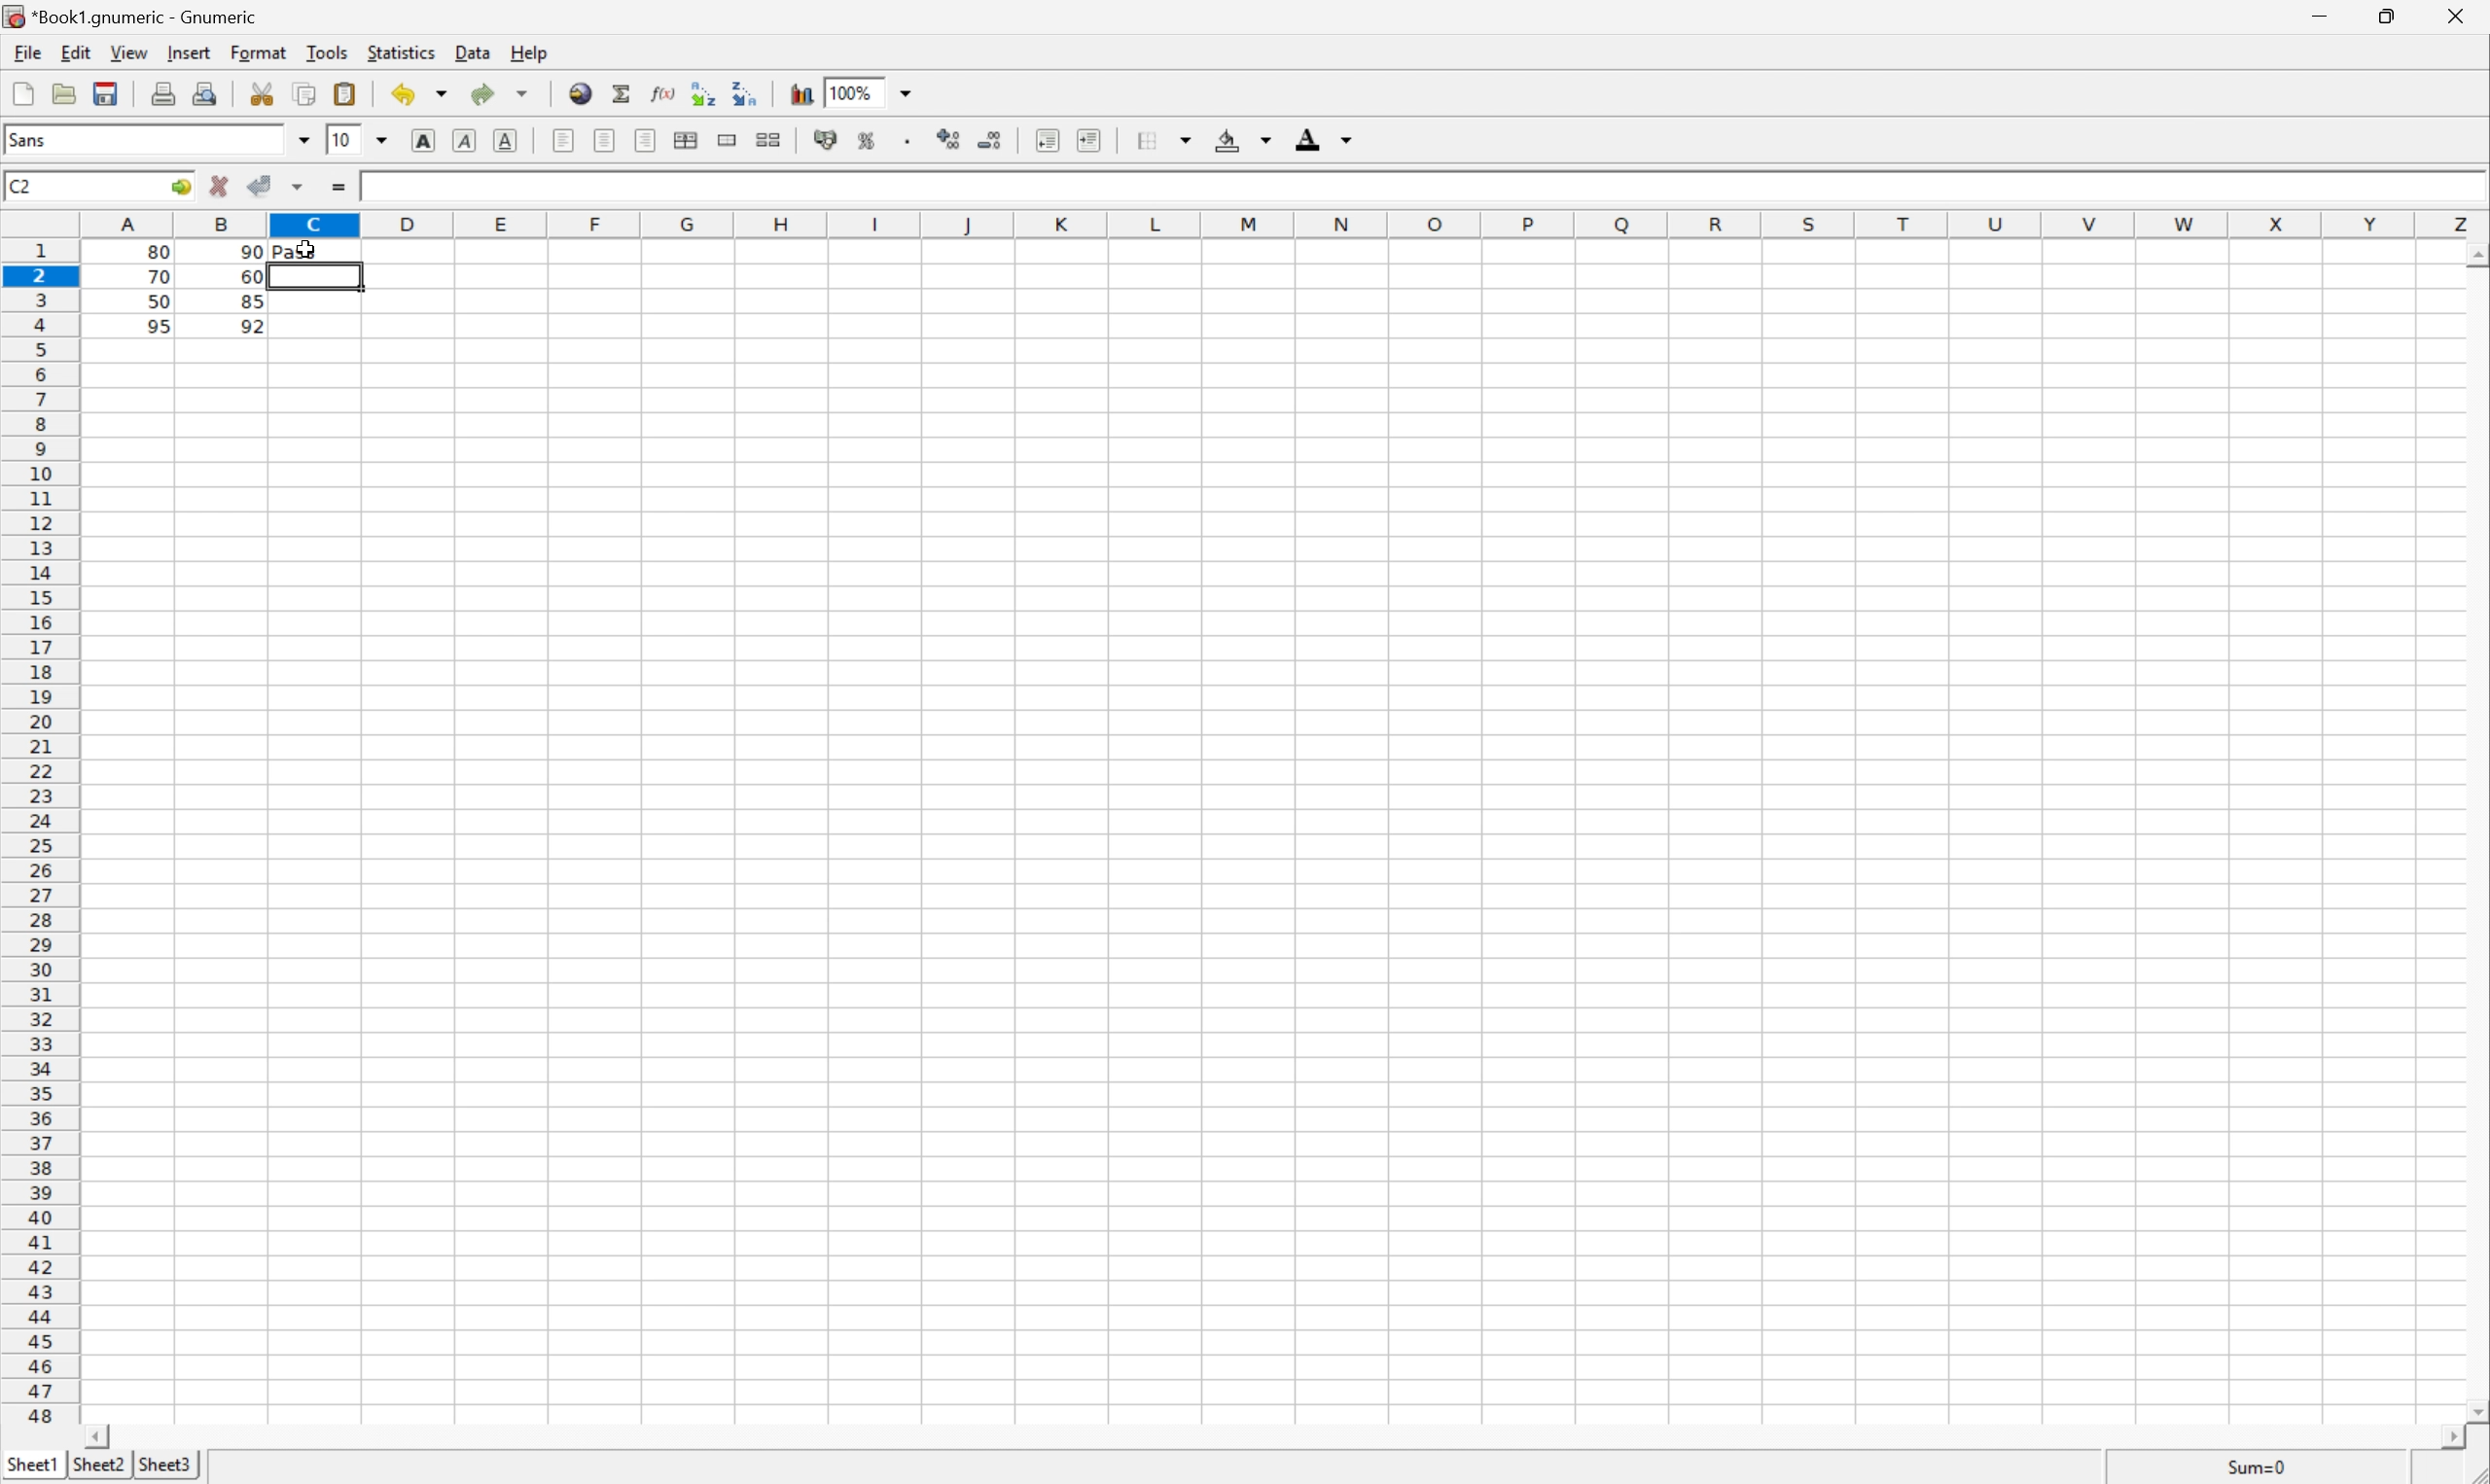  What do you see at coordinates (1163, 135) in the screenshot?
I see `Borders` at bounding box center [1163, 135].